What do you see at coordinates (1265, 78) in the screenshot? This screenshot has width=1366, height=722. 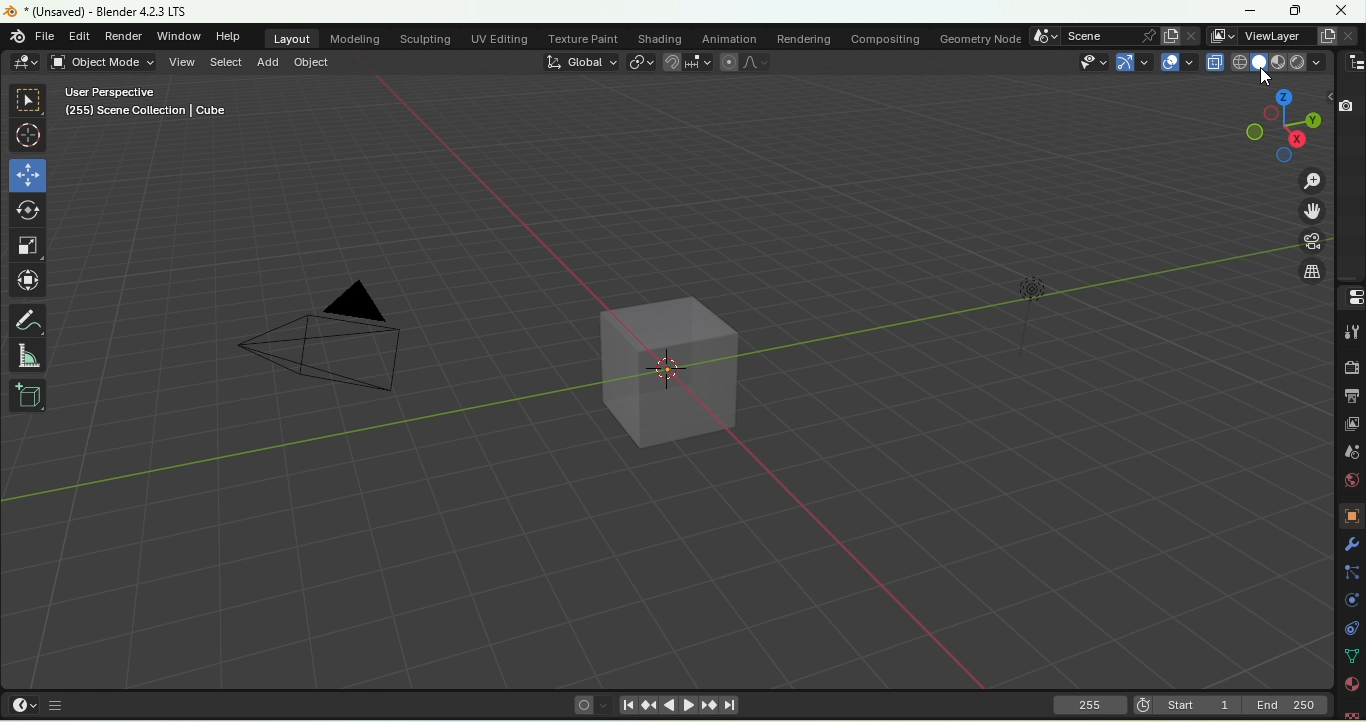 I see `Cursor` at bounding box center [1265, 78].